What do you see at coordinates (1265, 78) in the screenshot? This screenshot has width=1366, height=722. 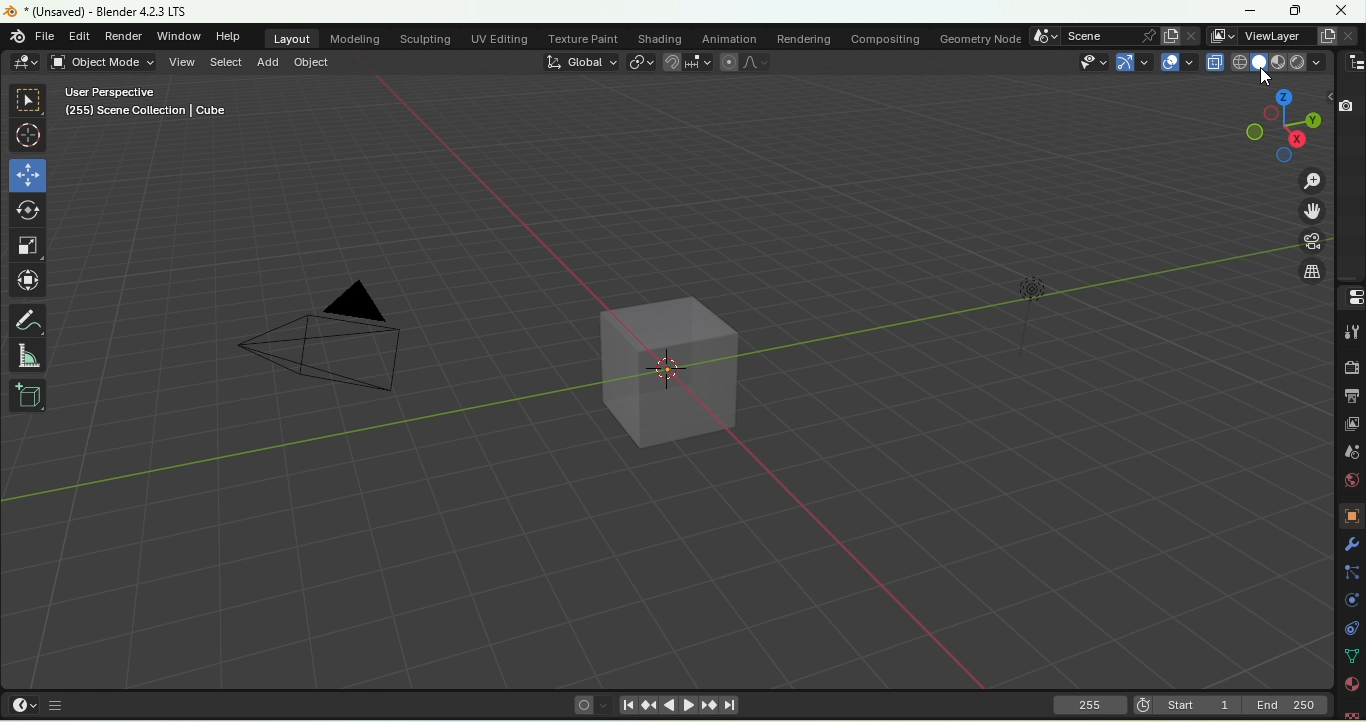 I see `Cursor` at bounding box center [1265, 78].